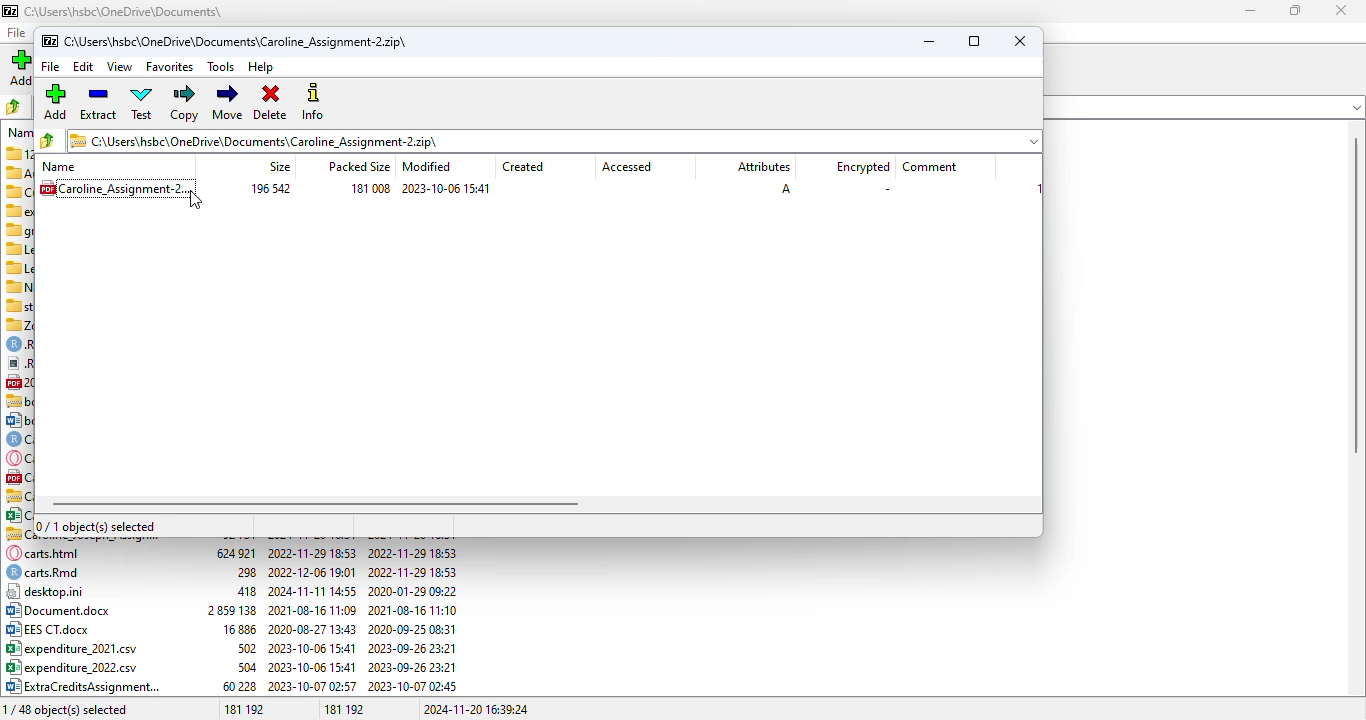  I want to click on size, so click(279, 166).